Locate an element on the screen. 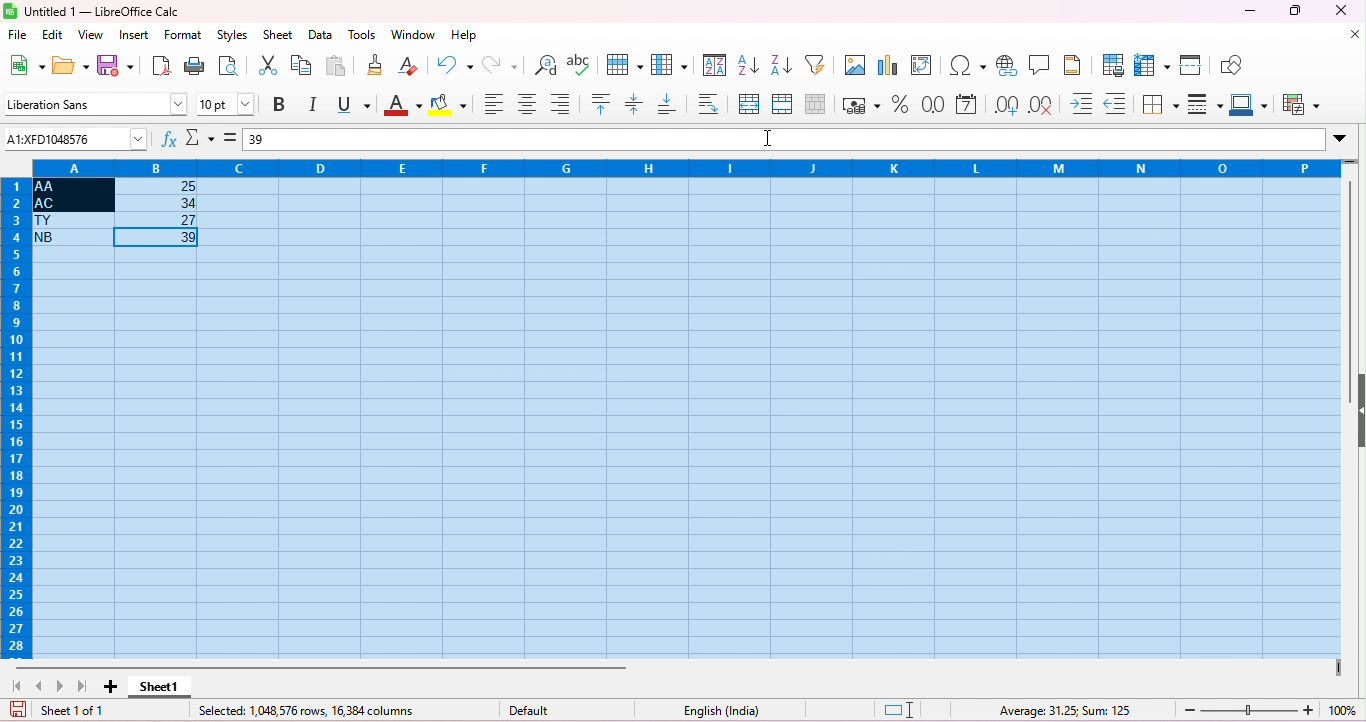 Image resolution: width=1366 pixels, height=722 pixels. save is located at coordinates (116, 64).